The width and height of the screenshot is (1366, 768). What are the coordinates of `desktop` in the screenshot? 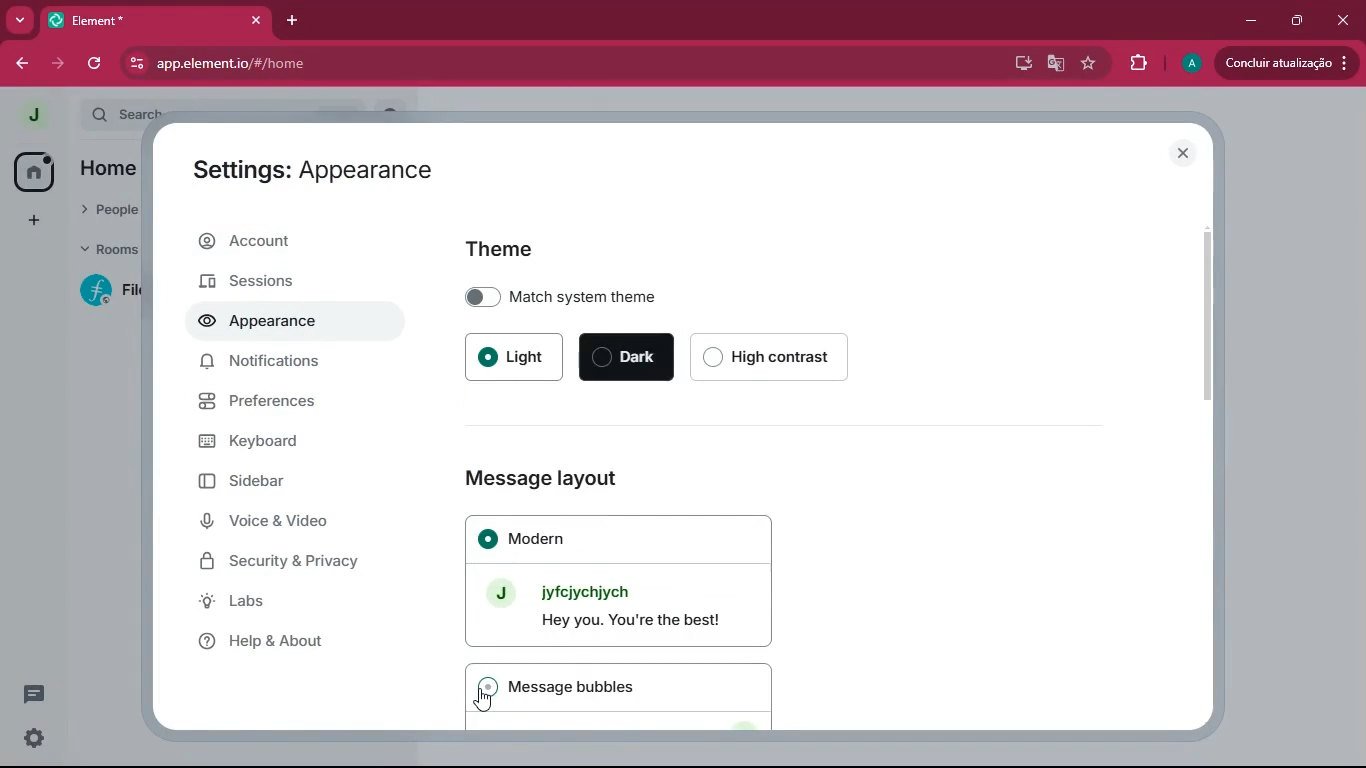 It's located at (1019, 63).